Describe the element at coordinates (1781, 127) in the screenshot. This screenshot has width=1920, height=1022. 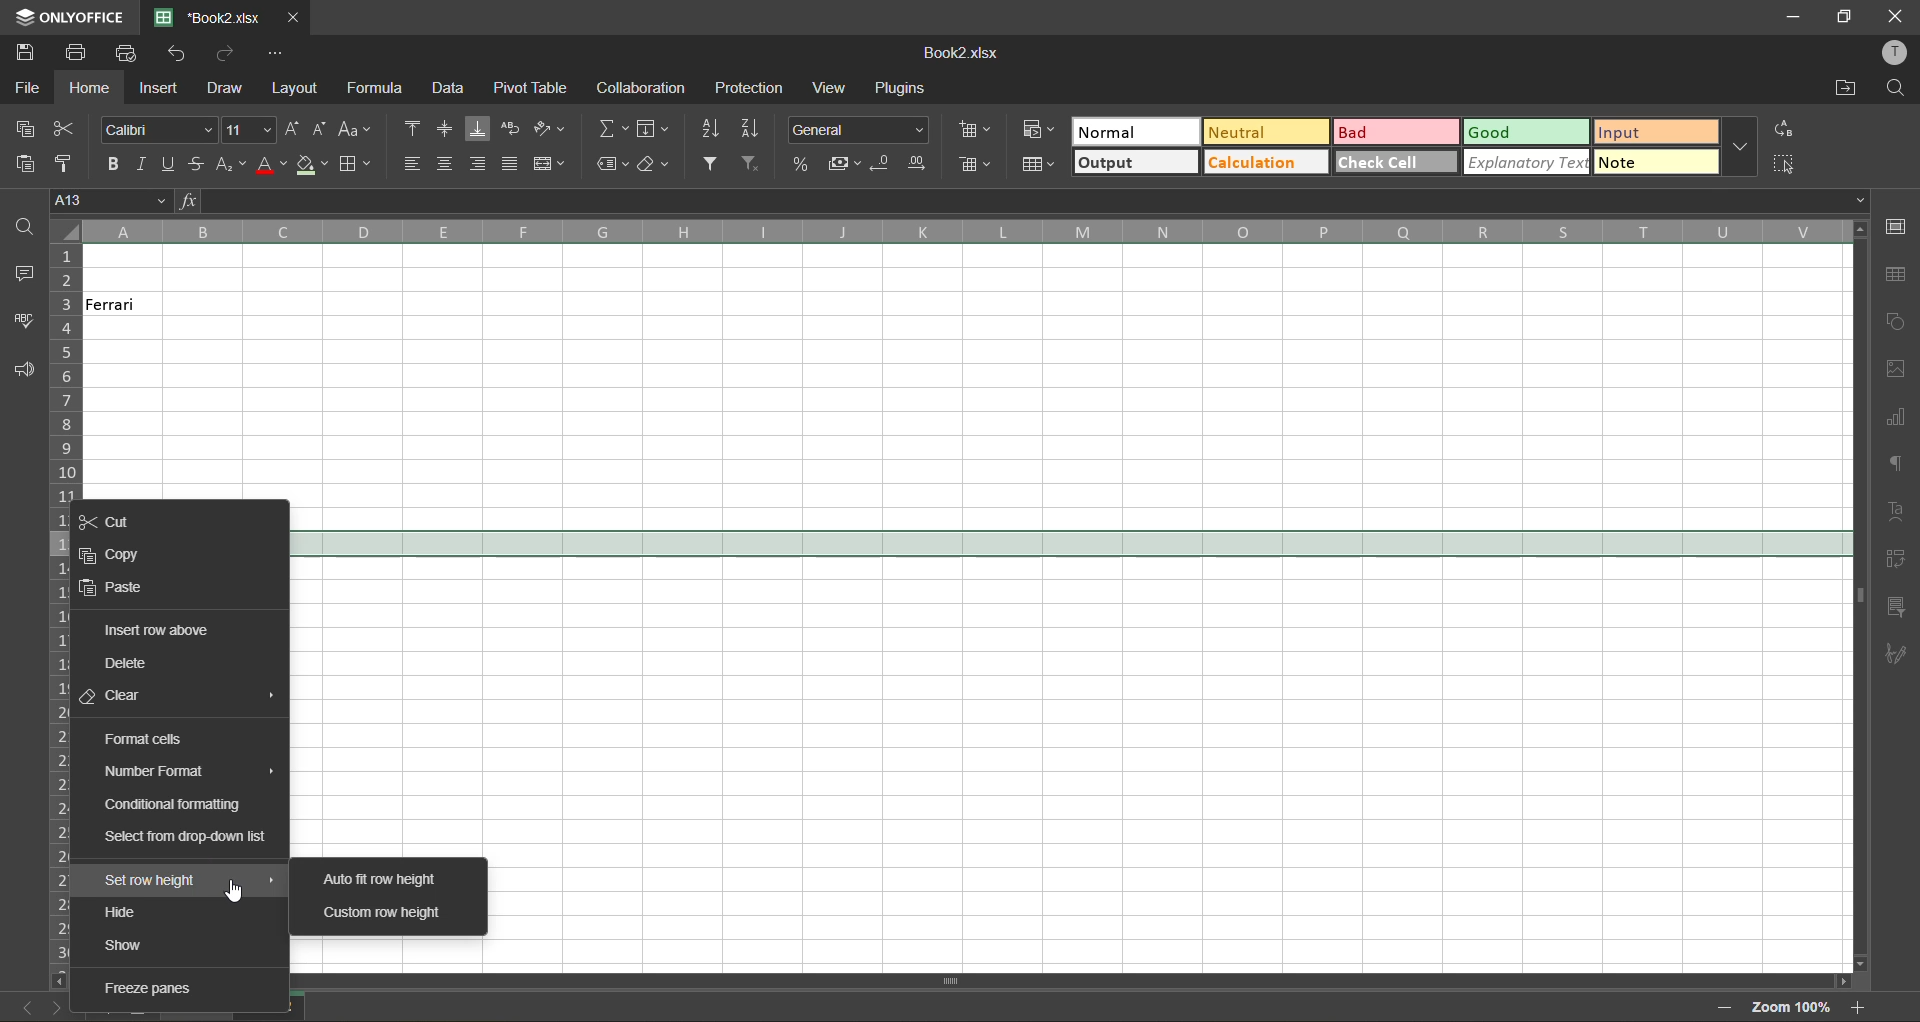
I see `replace` at that location.